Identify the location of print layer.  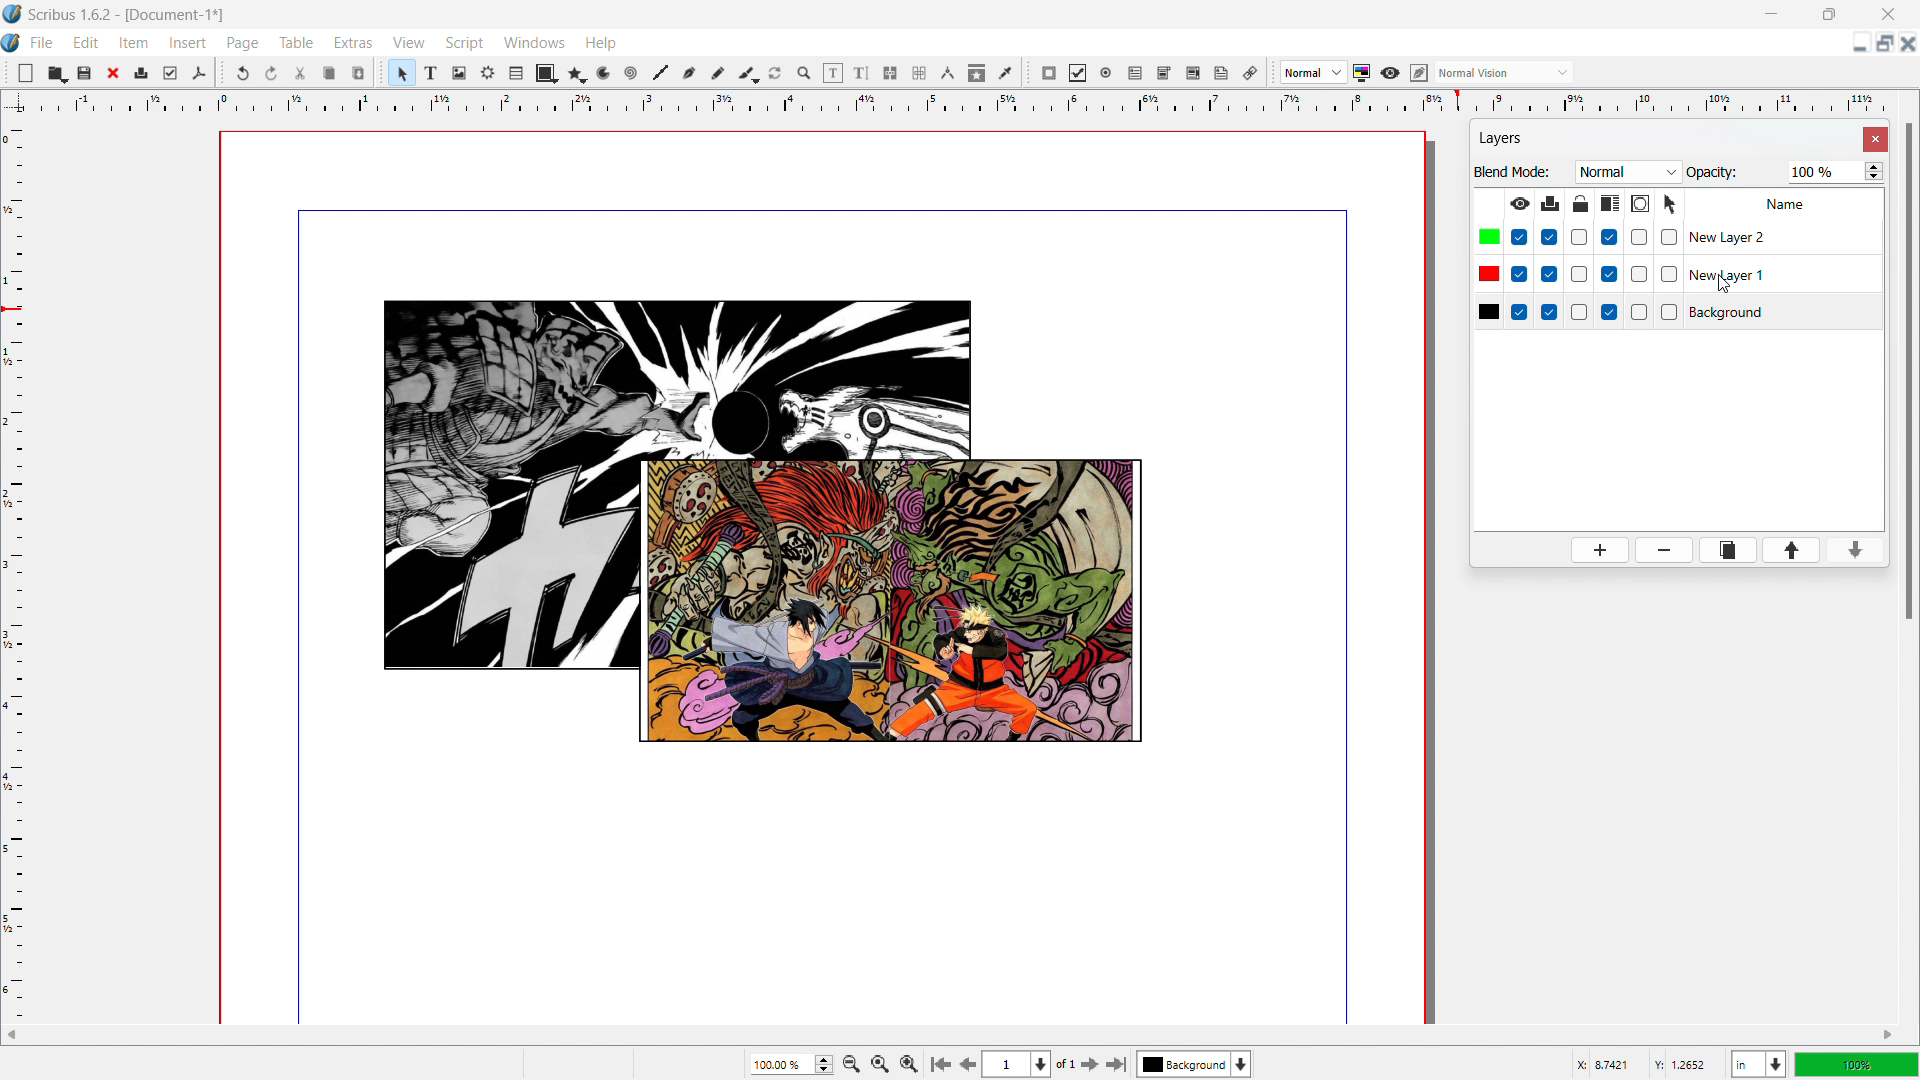
(1550, 204).